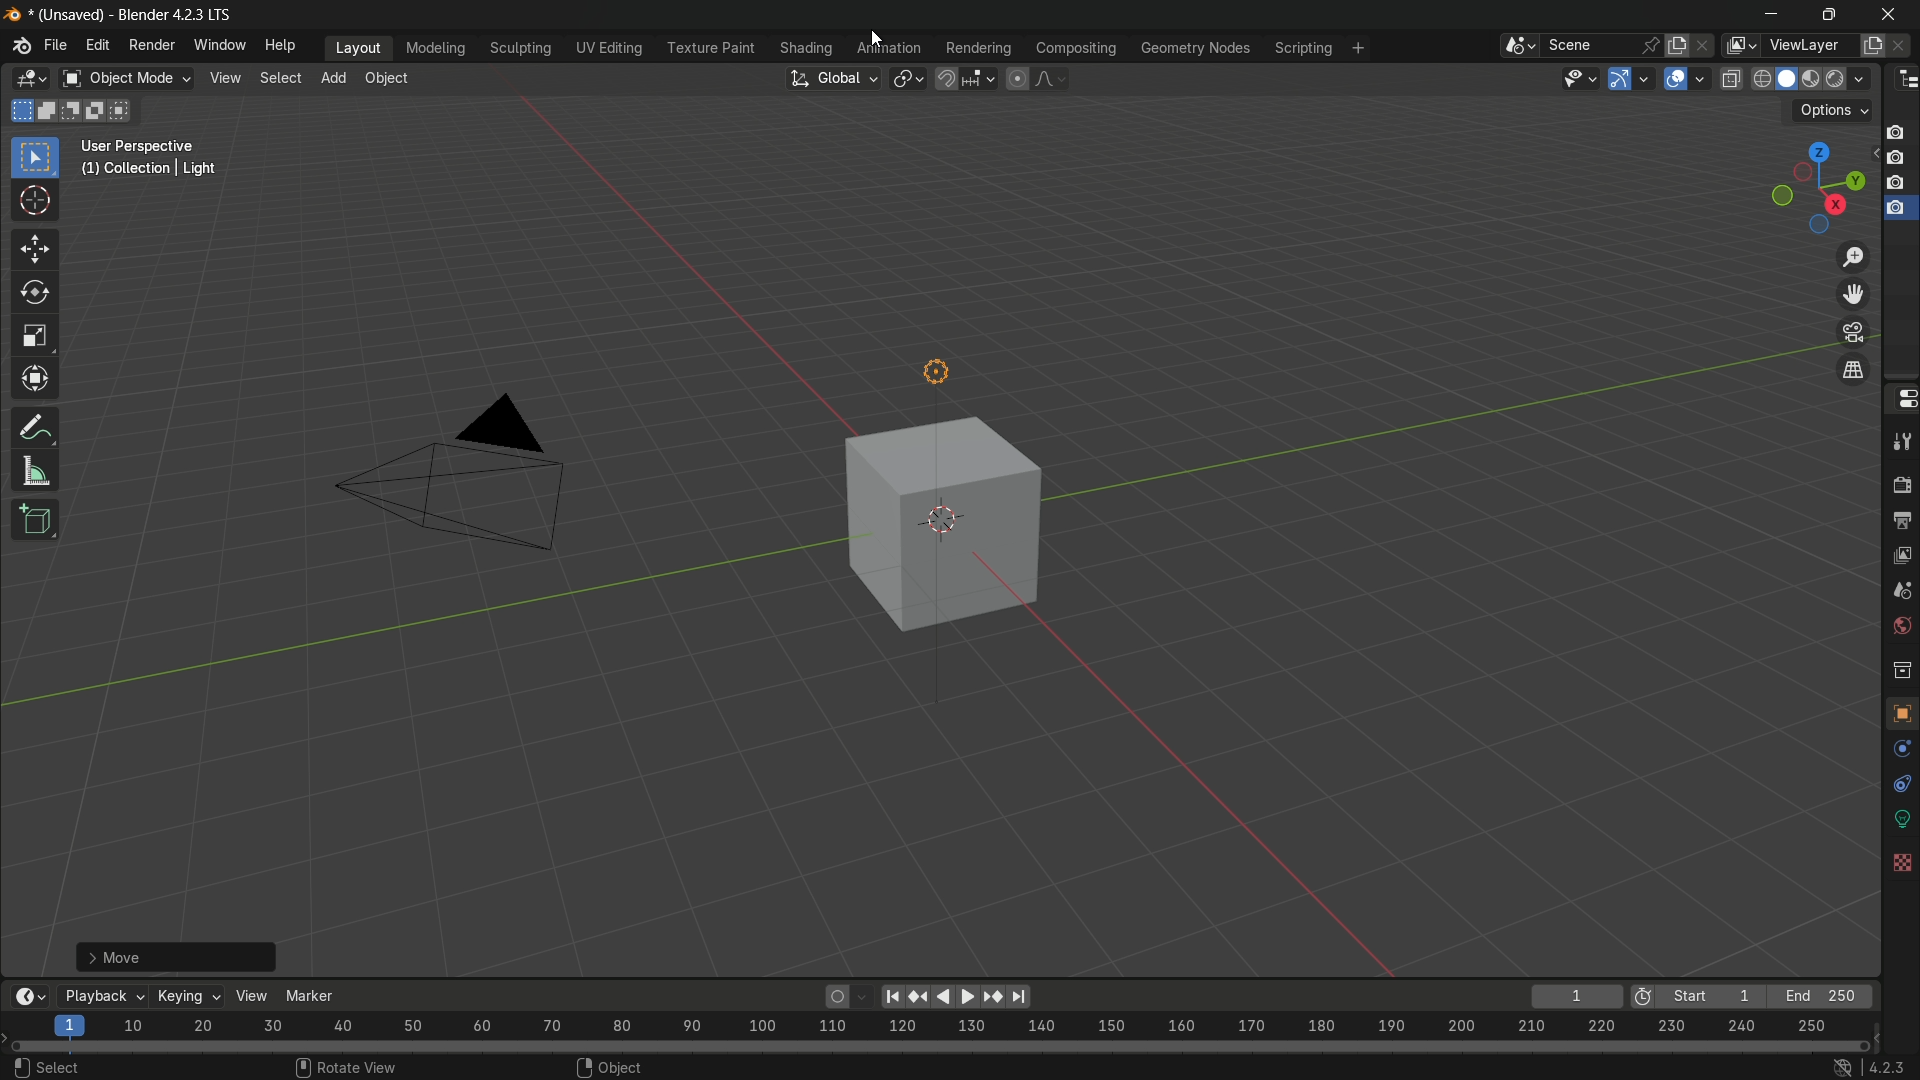 This screenshot has width=1920, height=1080. What do you see at coordinates (1900, 855) in the screenshot?
I see `constraints` at bounding box center [1900, 855].